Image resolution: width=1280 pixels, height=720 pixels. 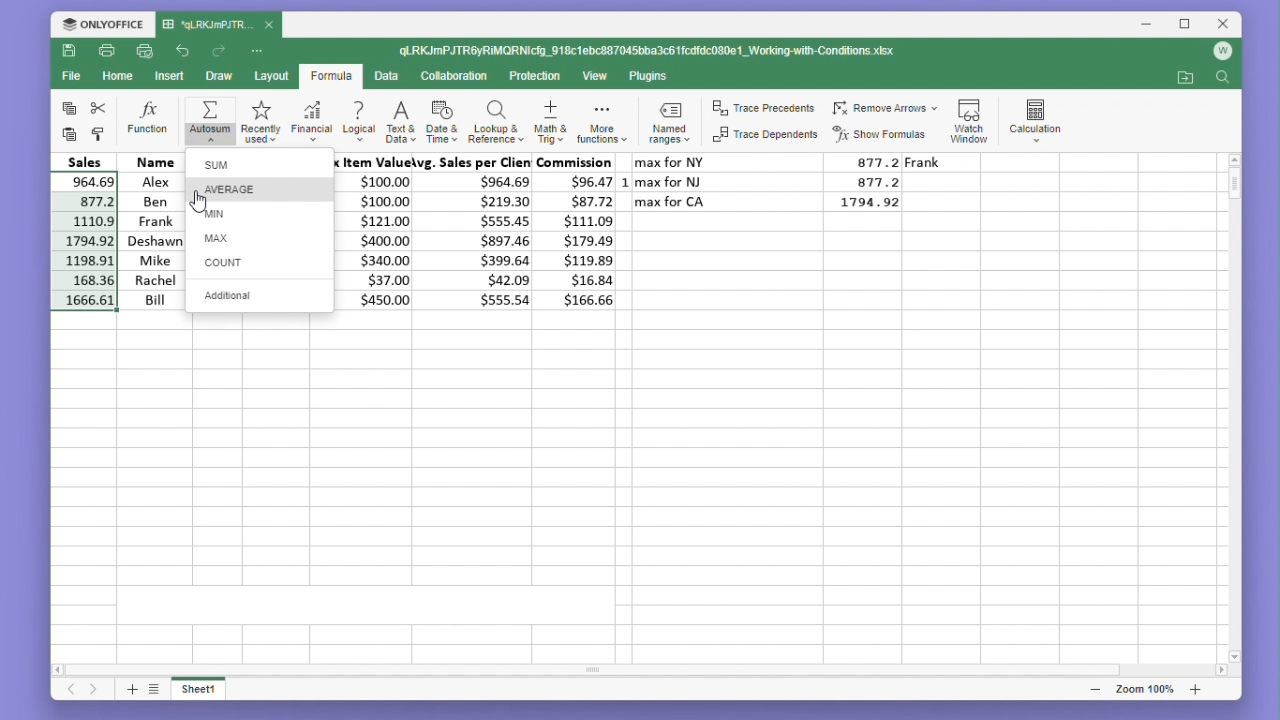 I want to click on Recently used, so click(x=258, y=120).